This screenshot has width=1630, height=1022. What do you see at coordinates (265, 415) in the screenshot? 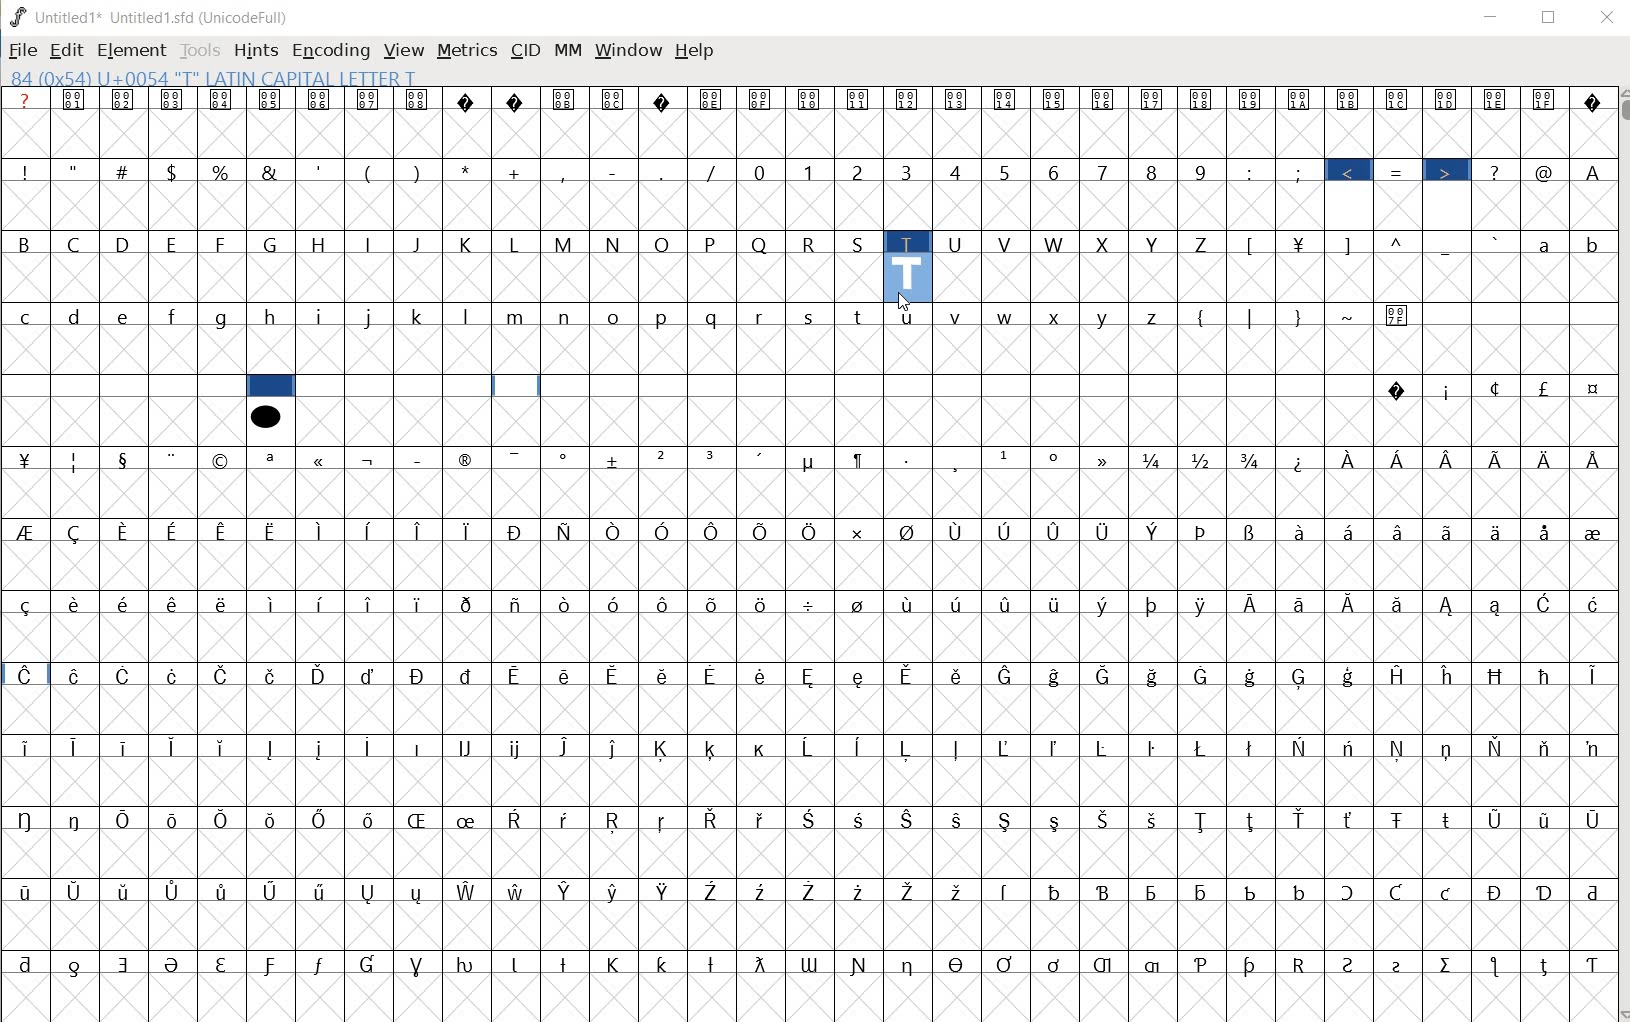
I see `symbol` at bounding box center [265, 415].